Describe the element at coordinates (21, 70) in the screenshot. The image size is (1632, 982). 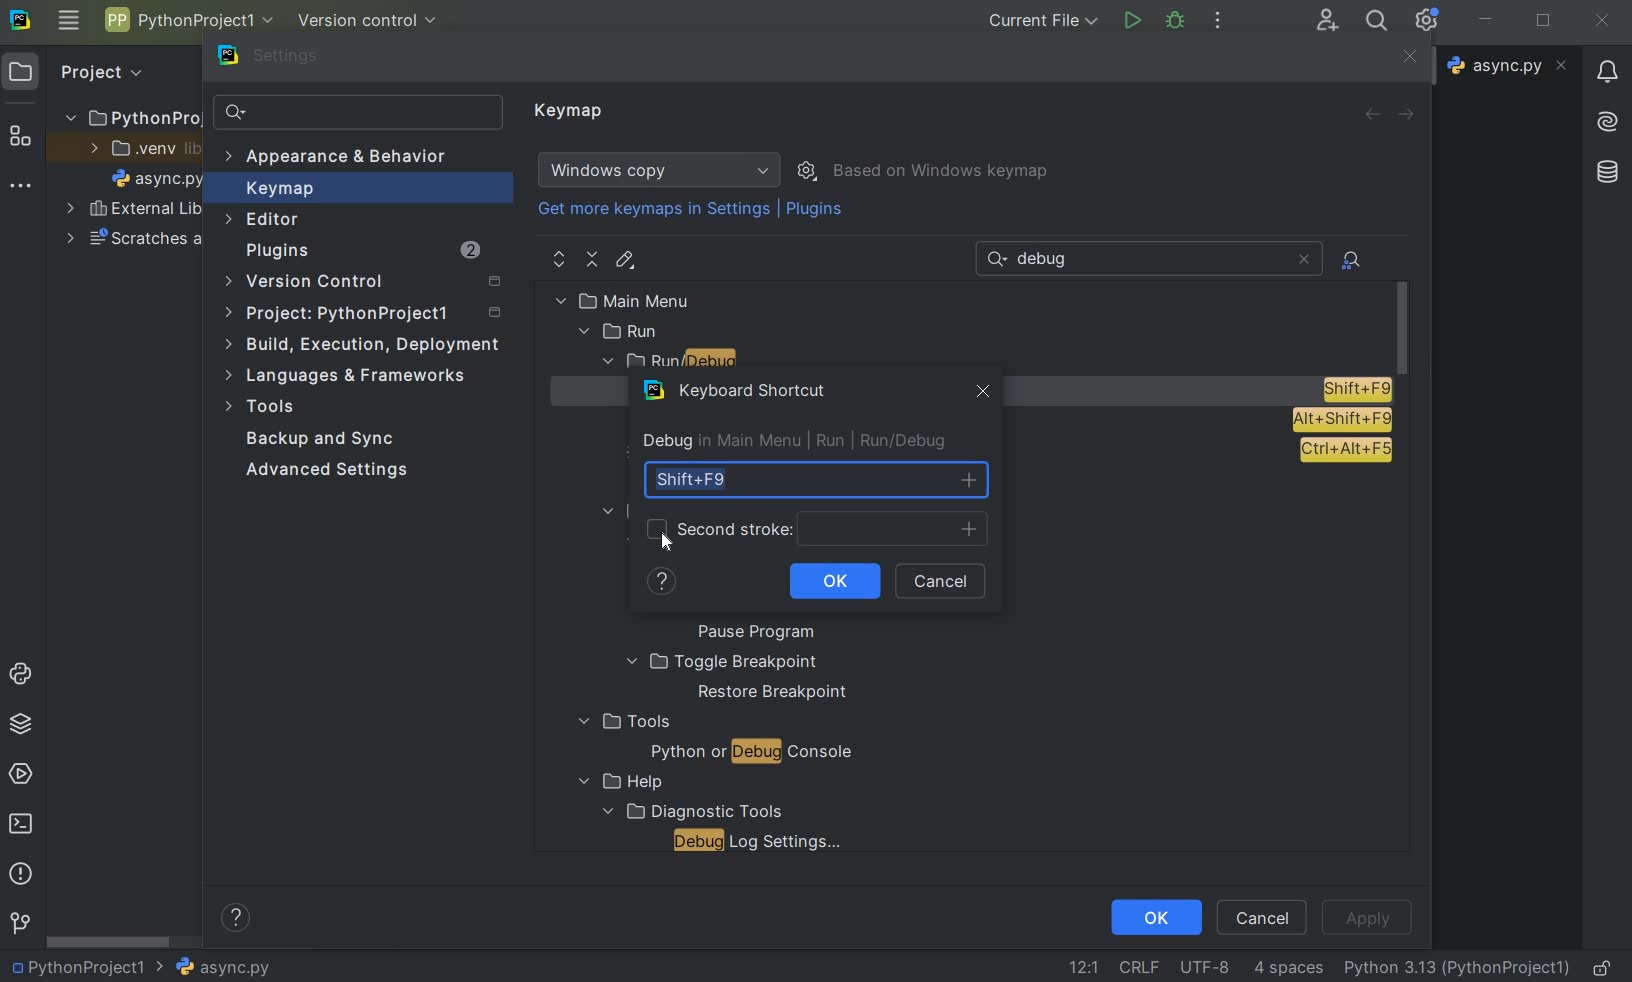
I see `project icon` at that location.